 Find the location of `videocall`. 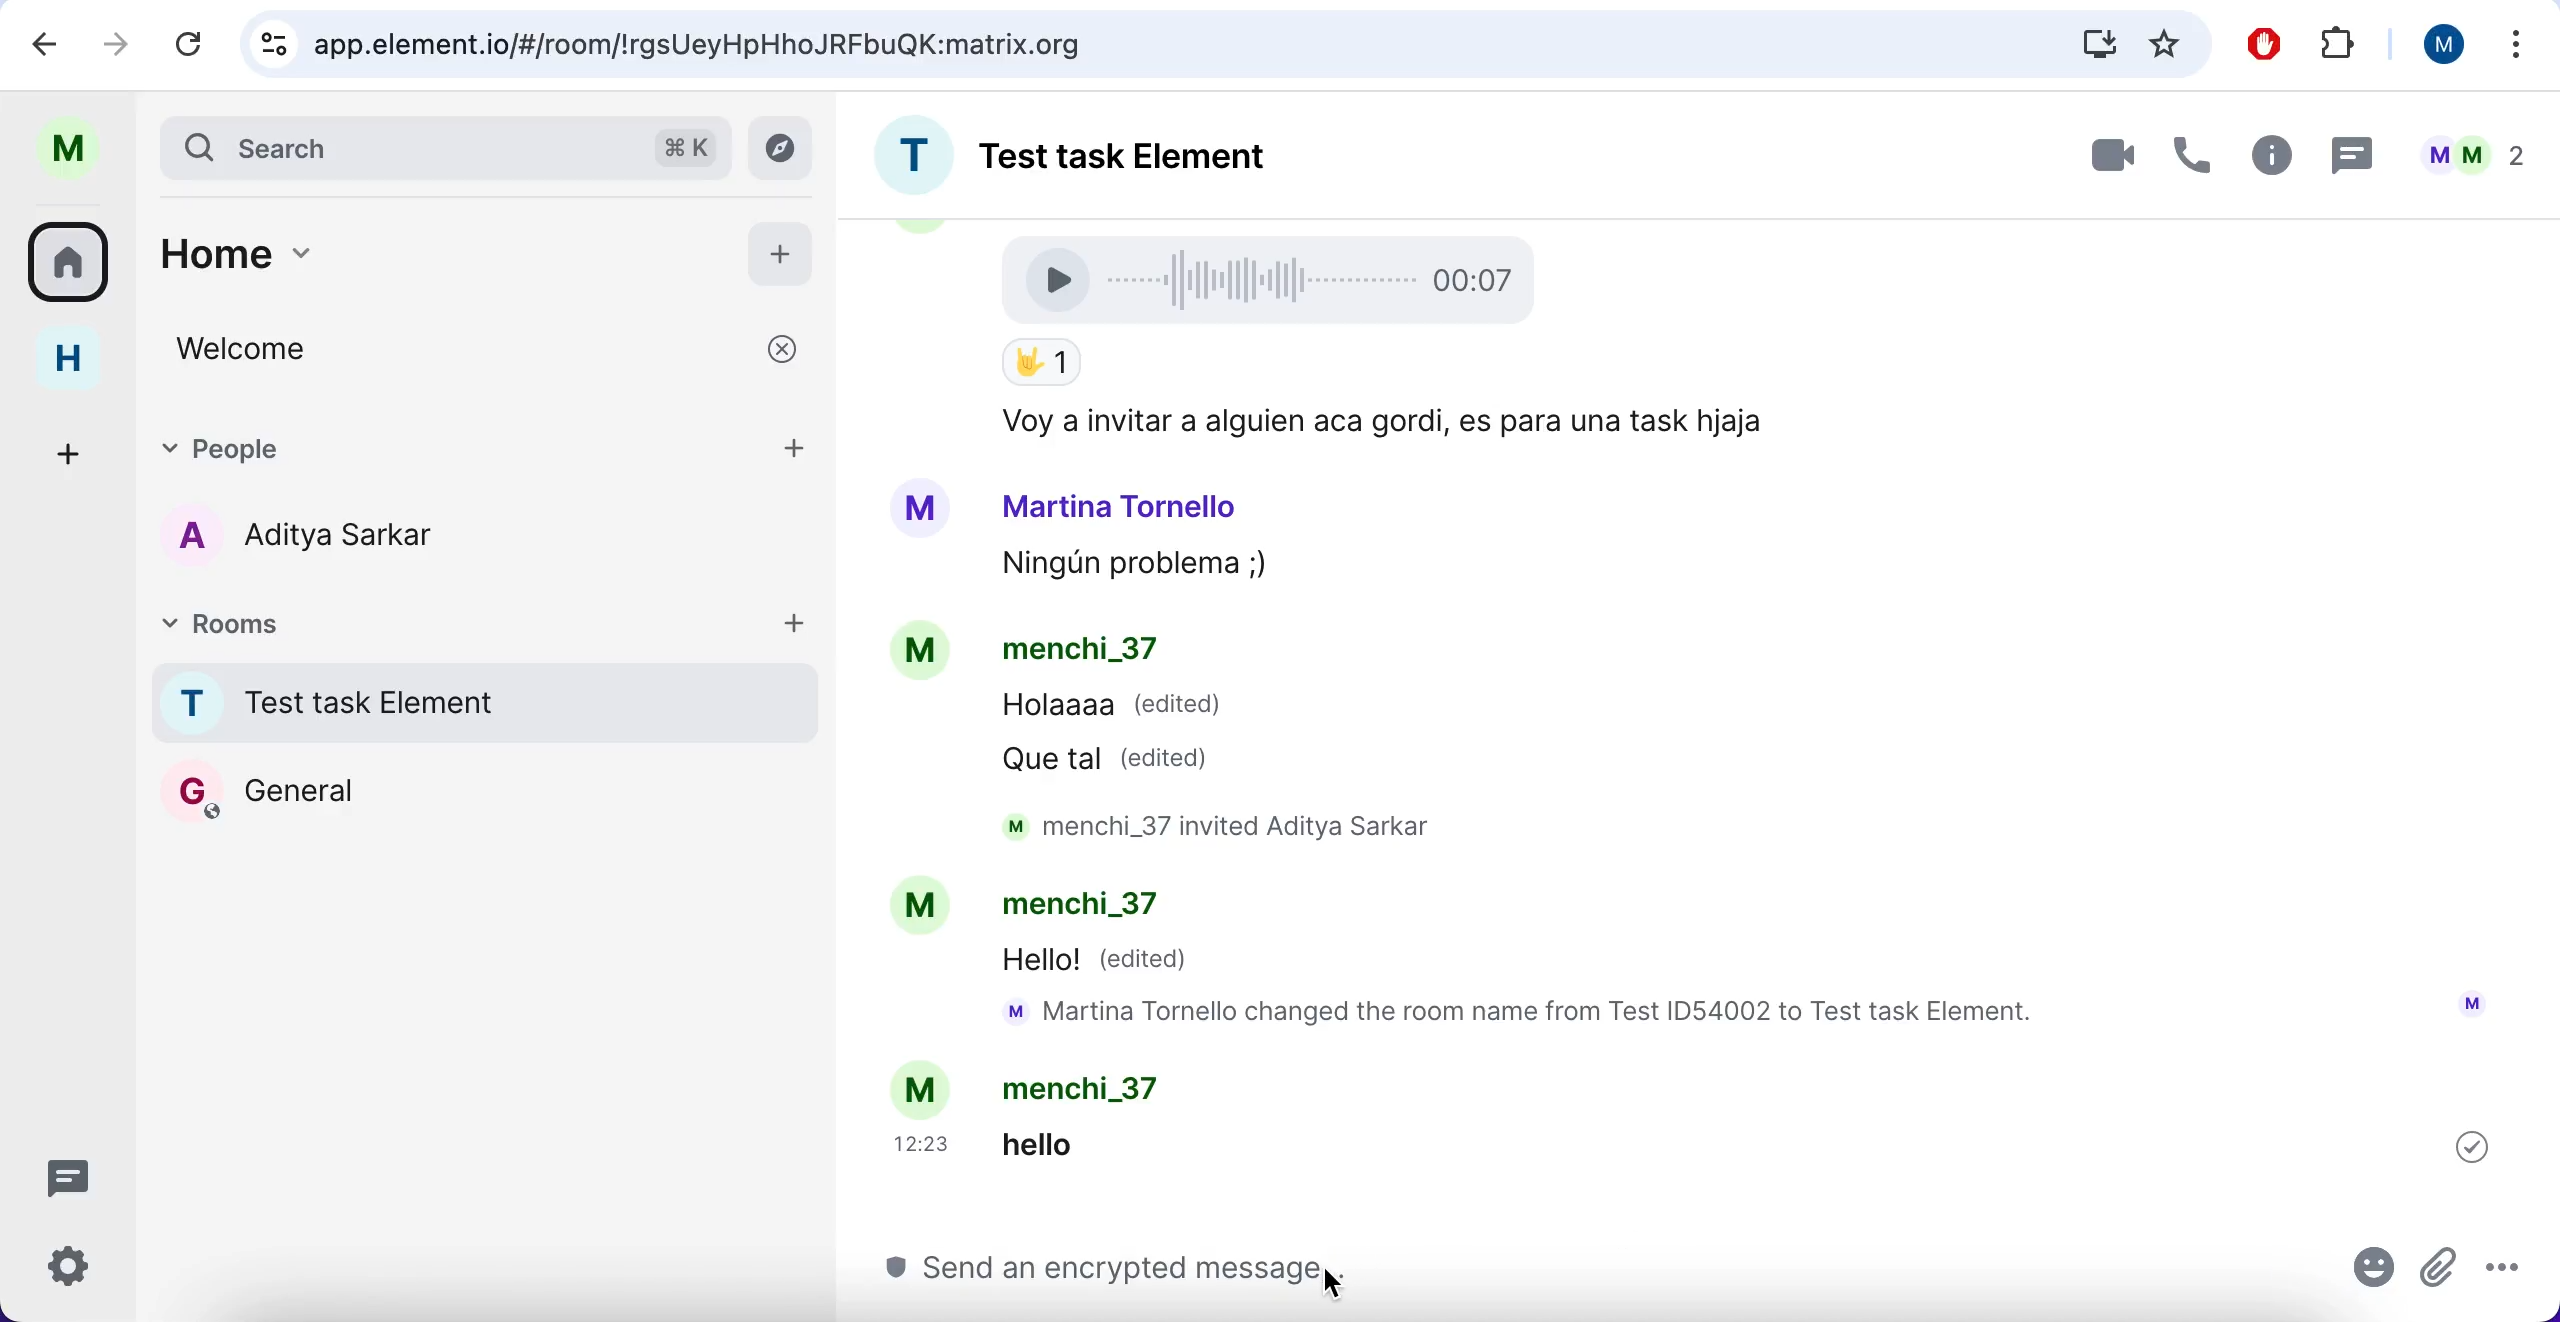

videocall is located at coordinates (2110, 154).